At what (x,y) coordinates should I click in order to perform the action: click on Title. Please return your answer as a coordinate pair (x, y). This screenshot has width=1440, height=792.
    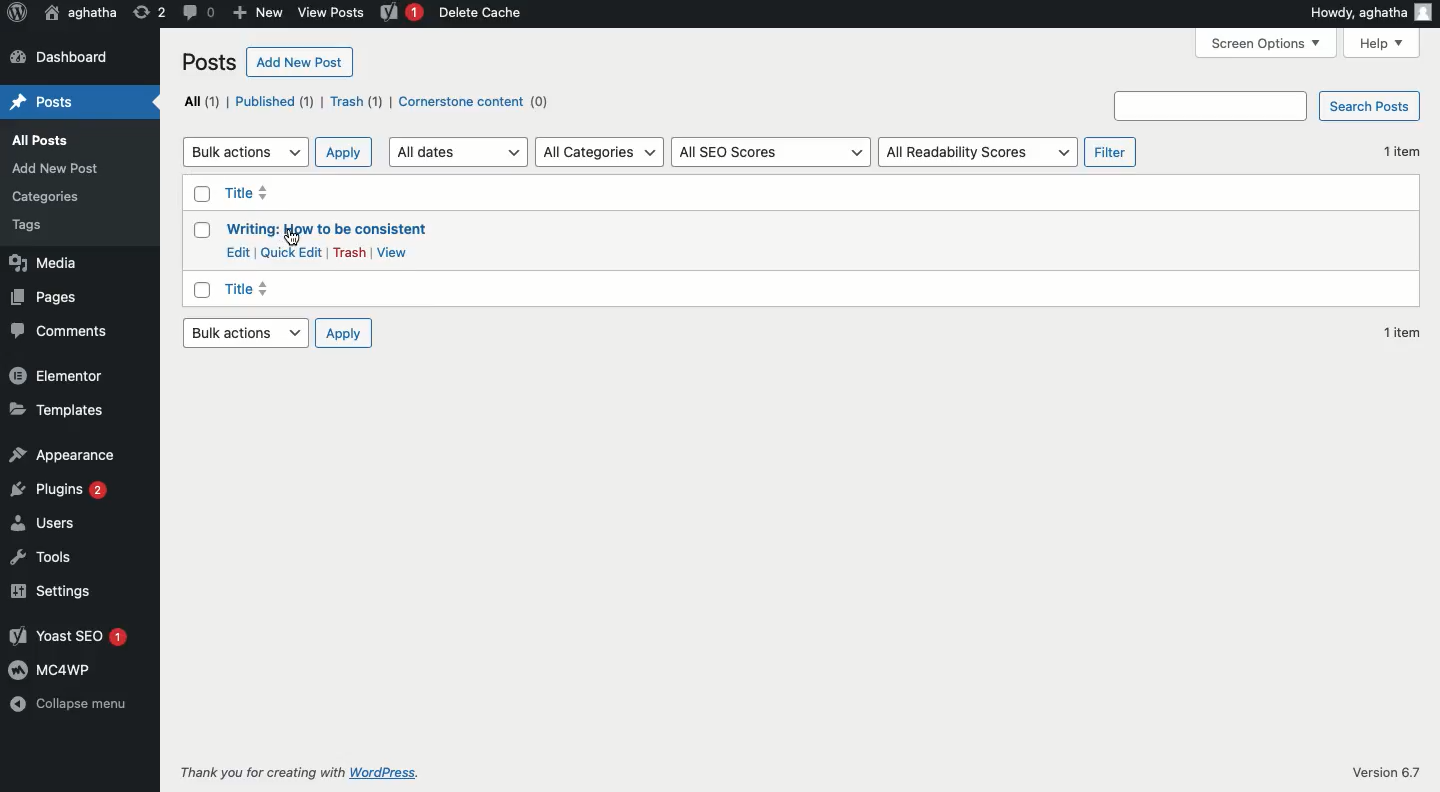
    Looking at the image, I should click on (252, 288).